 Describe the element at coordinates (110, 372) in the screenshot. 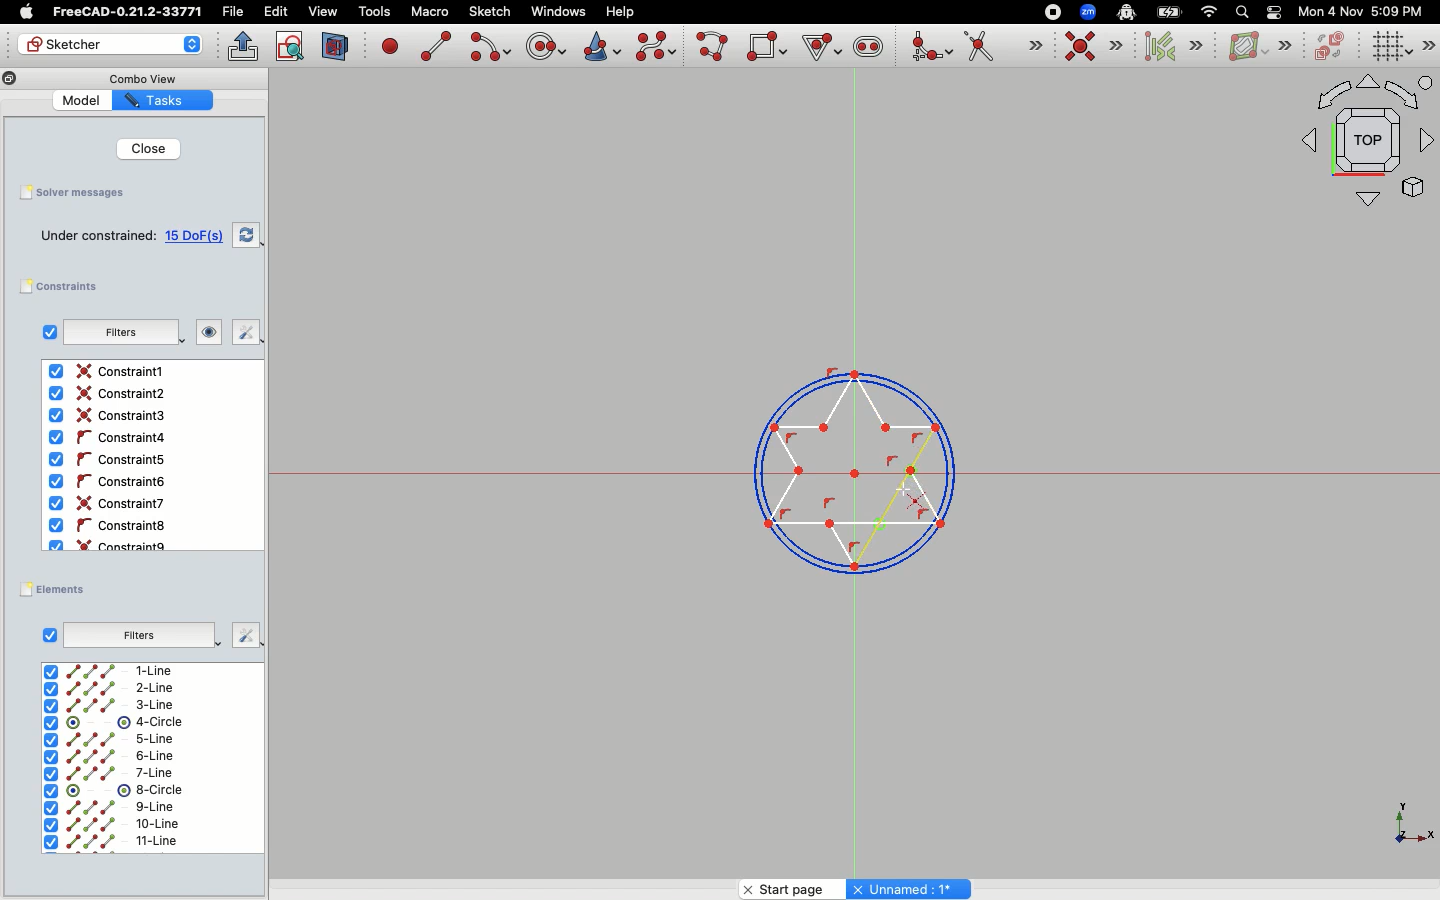

I see `Constraint1` at that location.